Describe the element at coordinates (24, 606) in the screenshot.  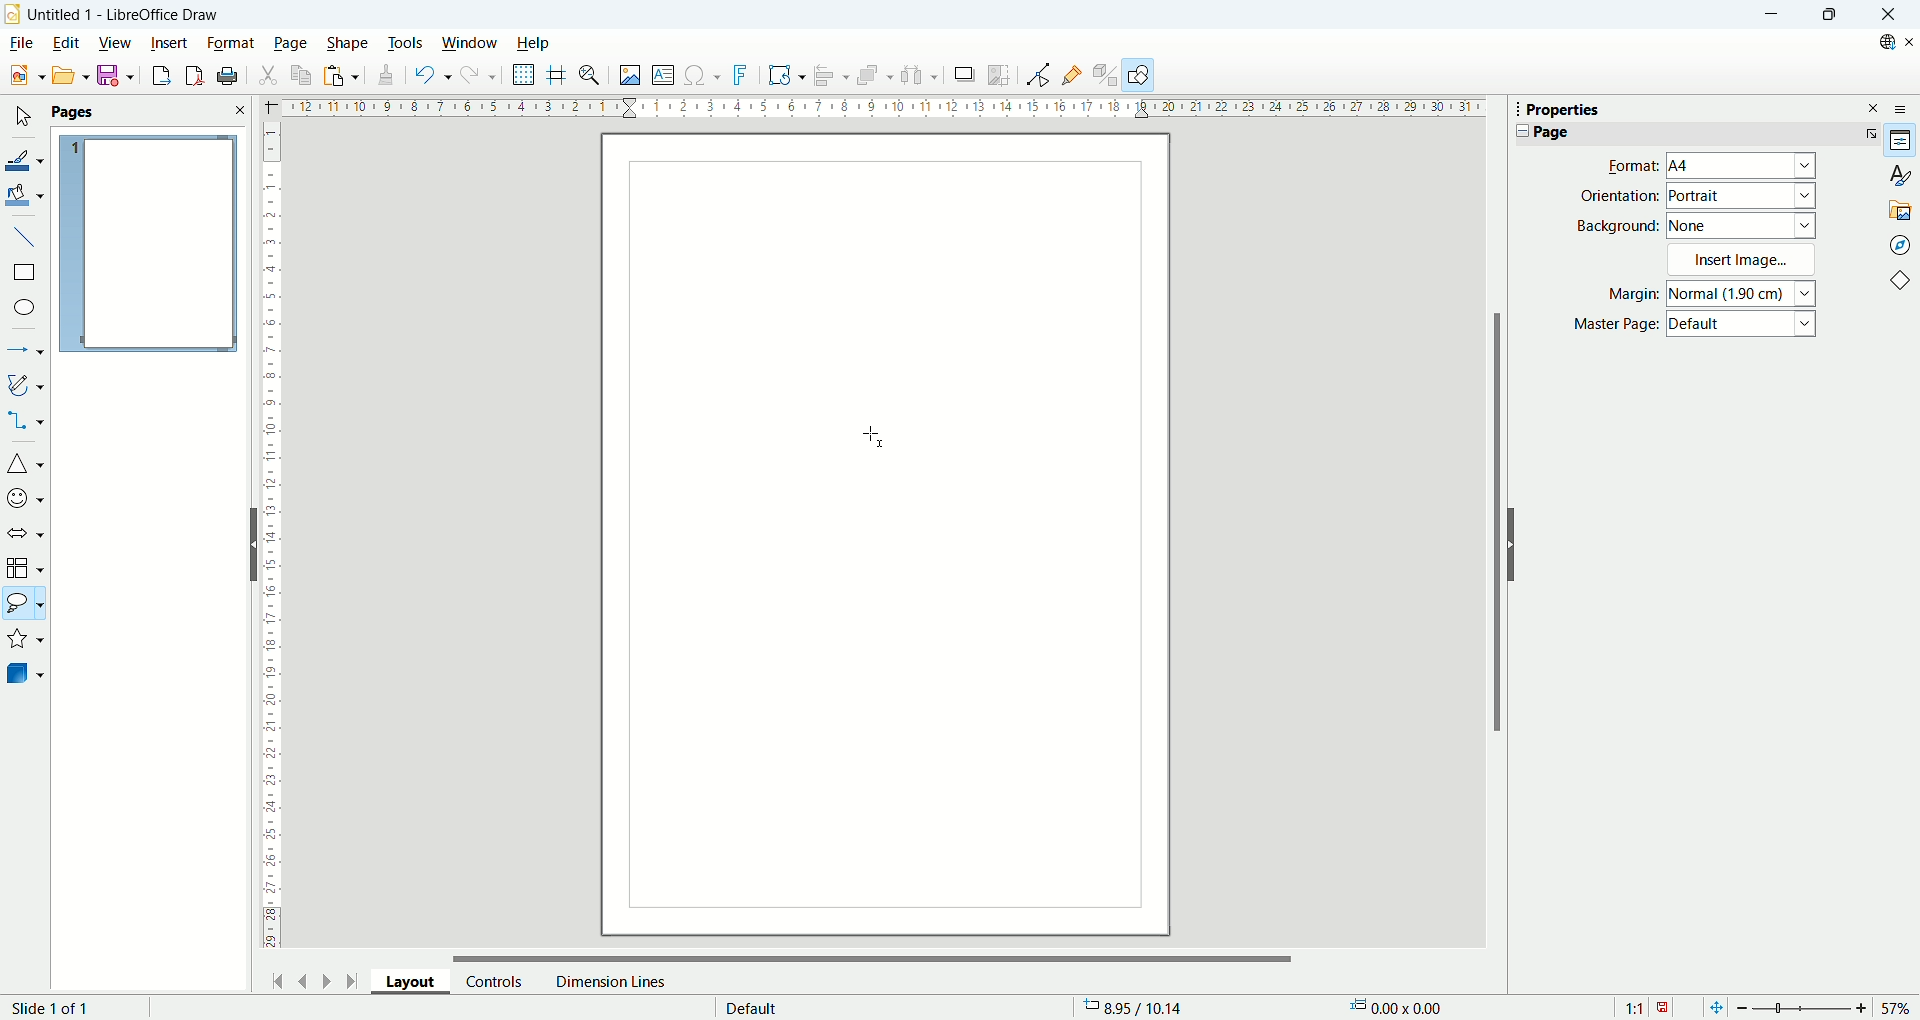
I see `callout shapes` at that location.